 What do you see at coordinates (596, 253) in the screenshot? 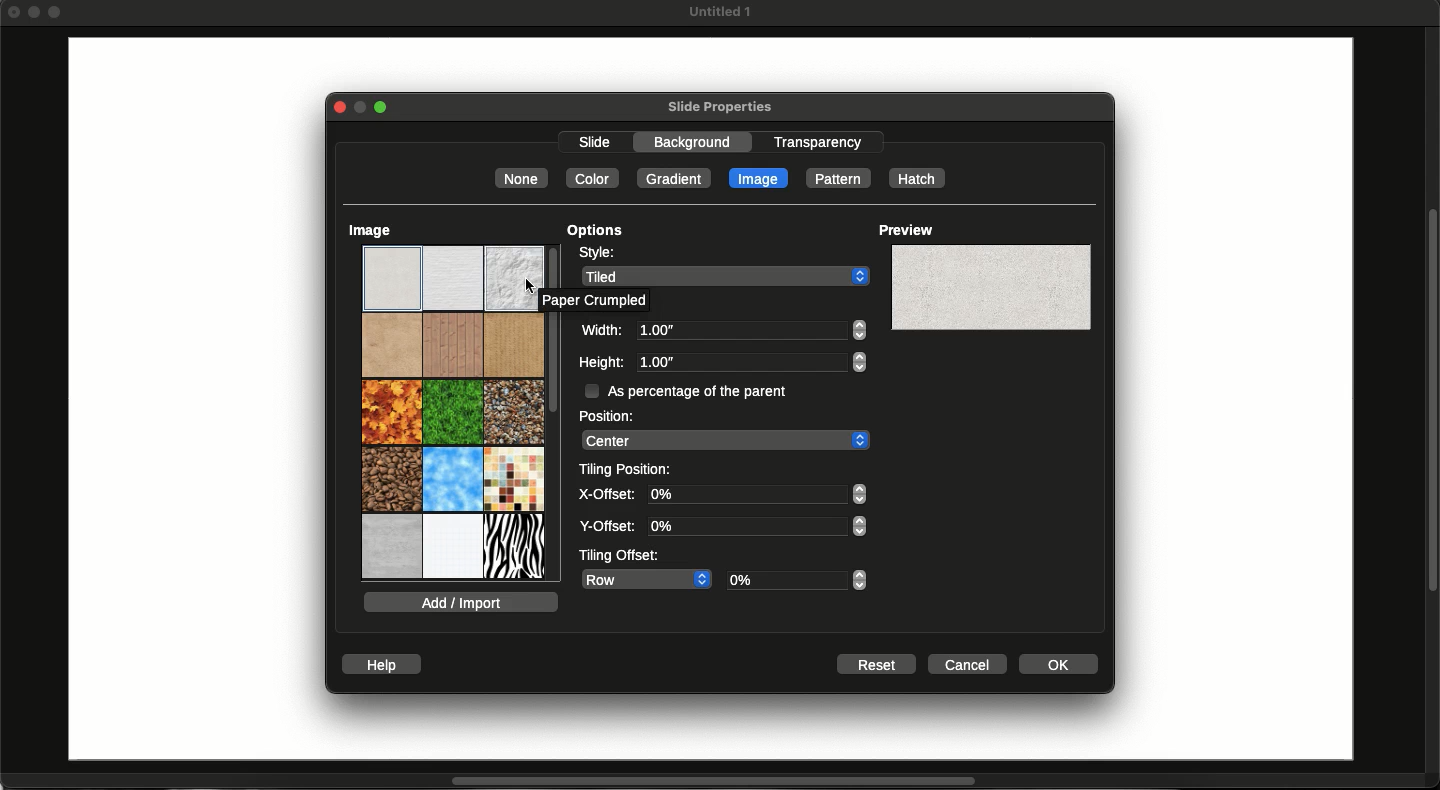
I see `Style:` at bounding box center [596, 253].